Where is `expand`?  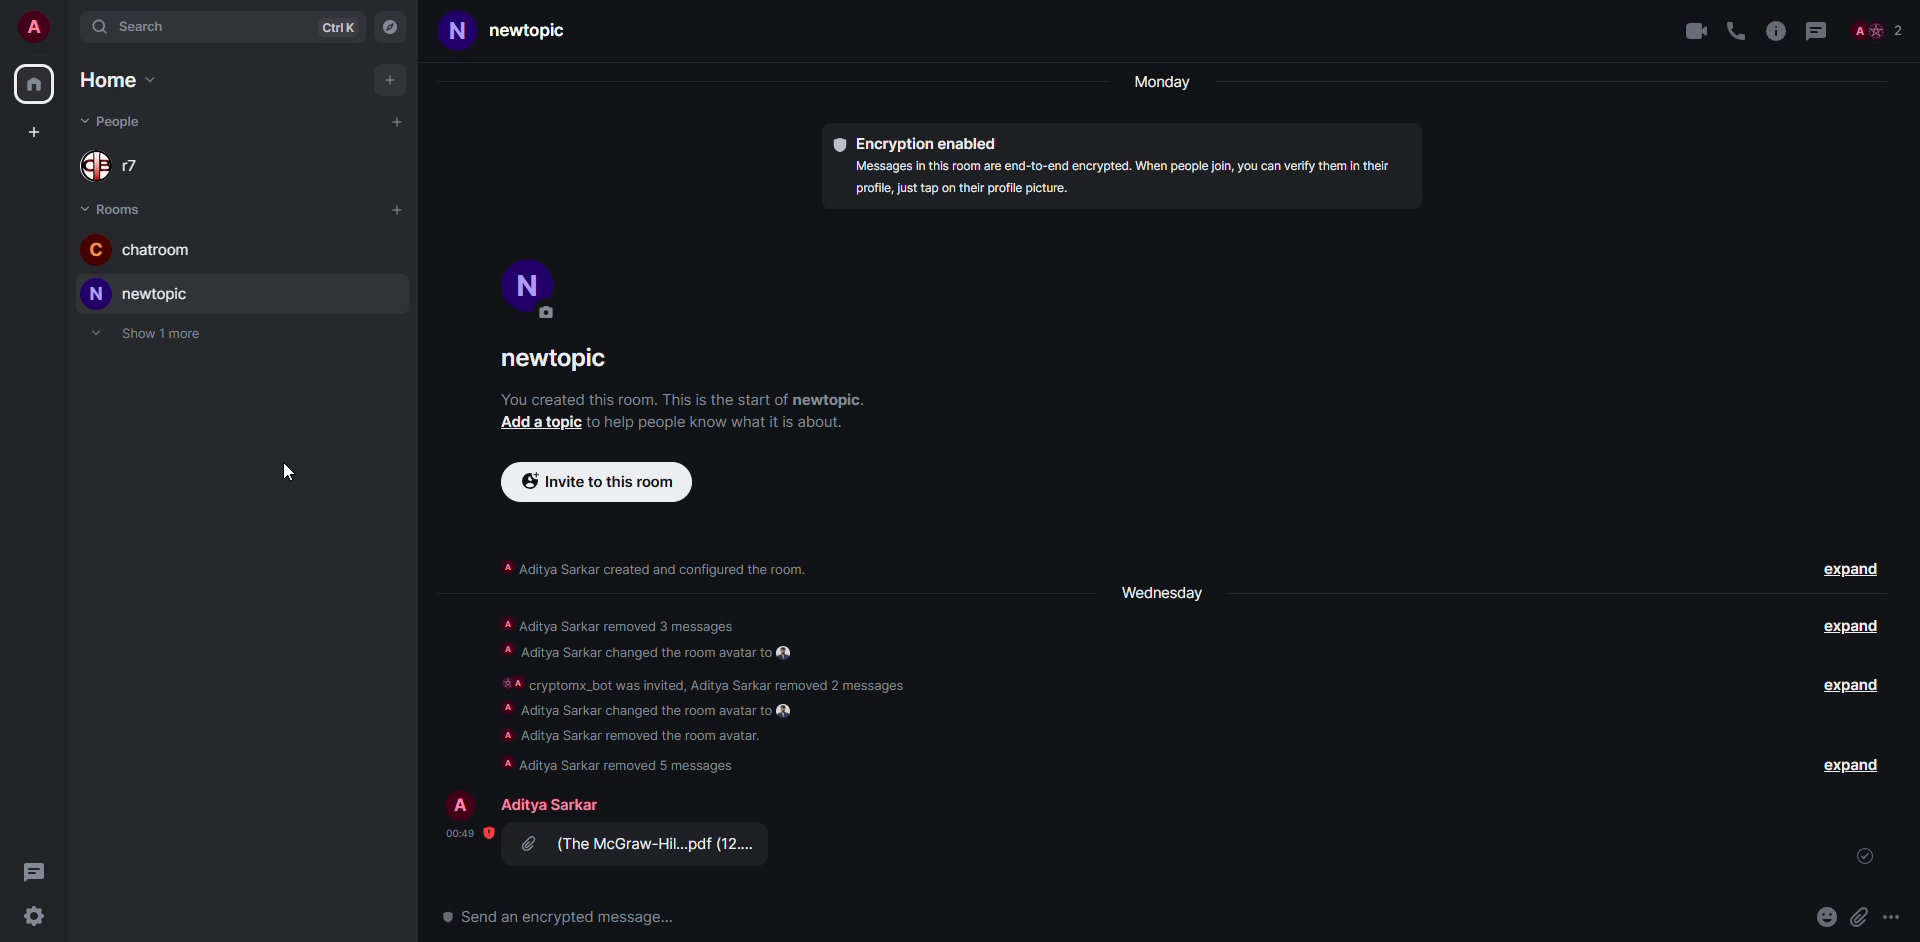
expand is located at coordinates (1852, 568).